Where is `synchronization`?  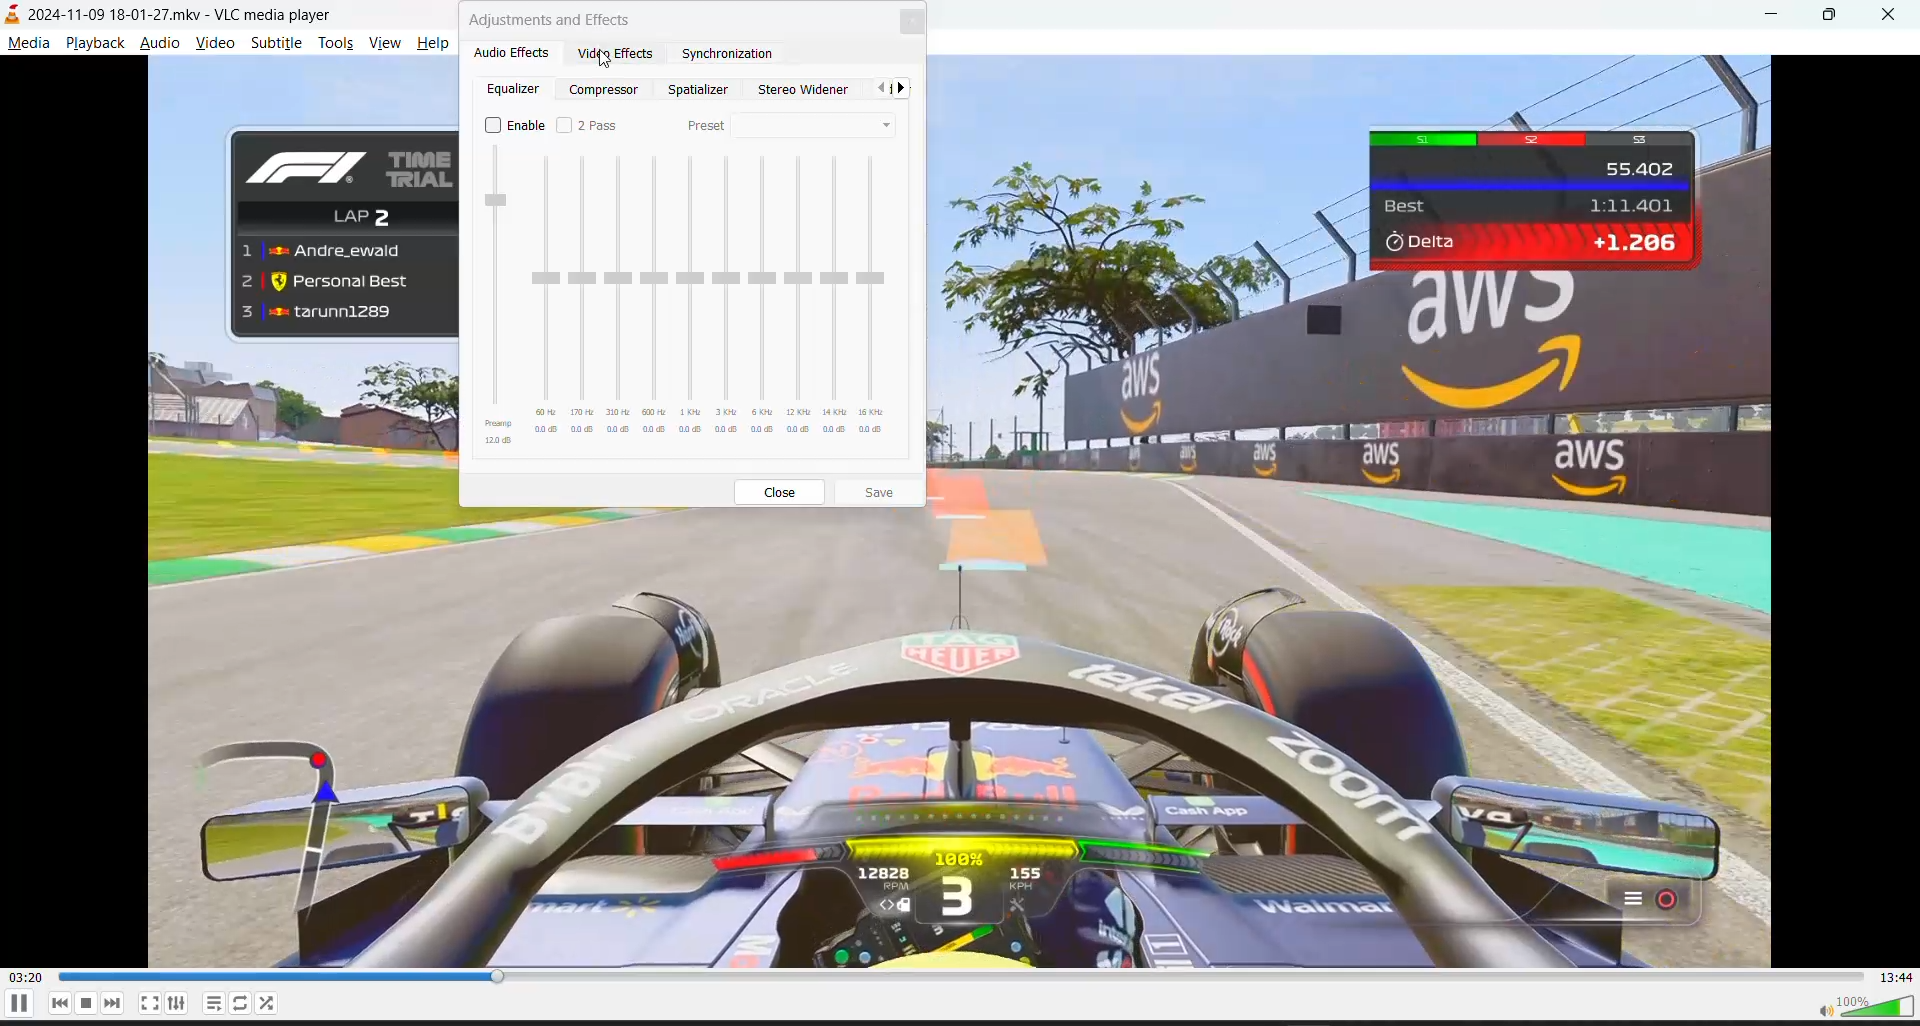 synchronization is located at coordinates (734, 58).